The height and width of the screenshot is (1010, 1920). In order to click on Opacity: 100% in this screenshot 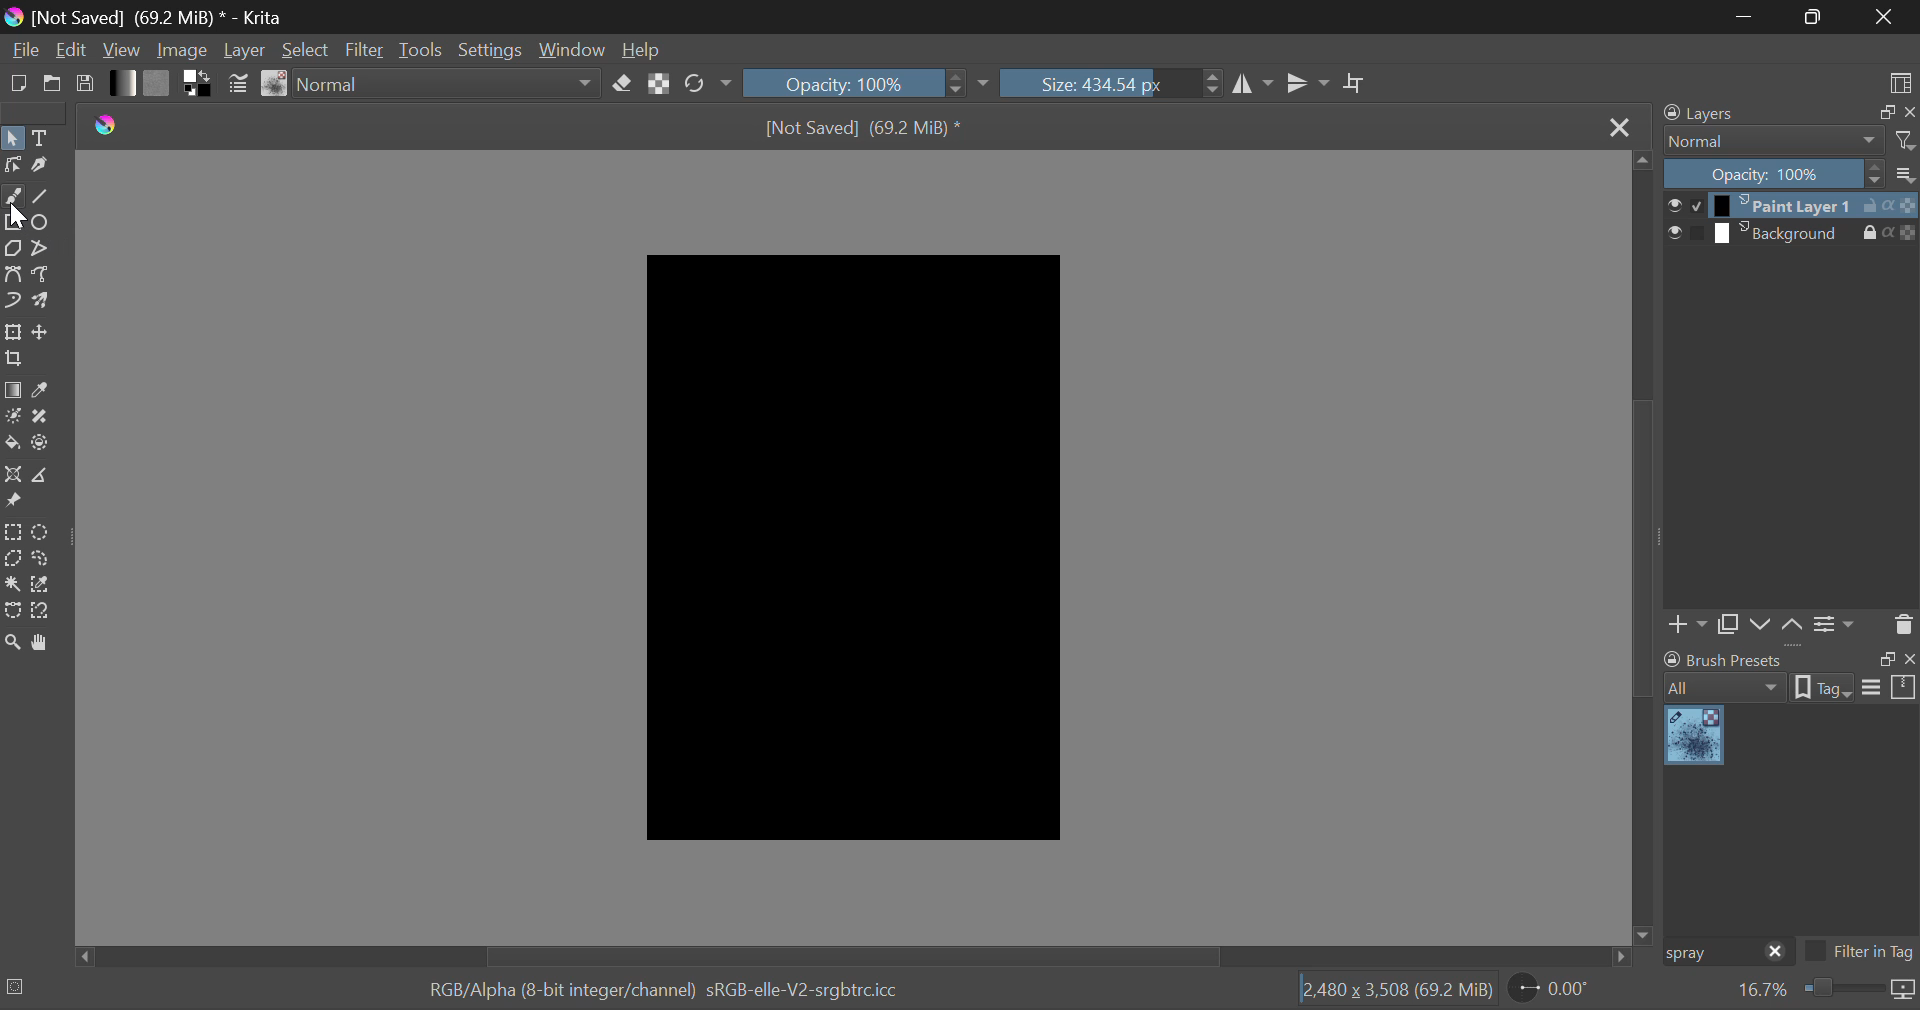, I will do `click(1774, 175)`.